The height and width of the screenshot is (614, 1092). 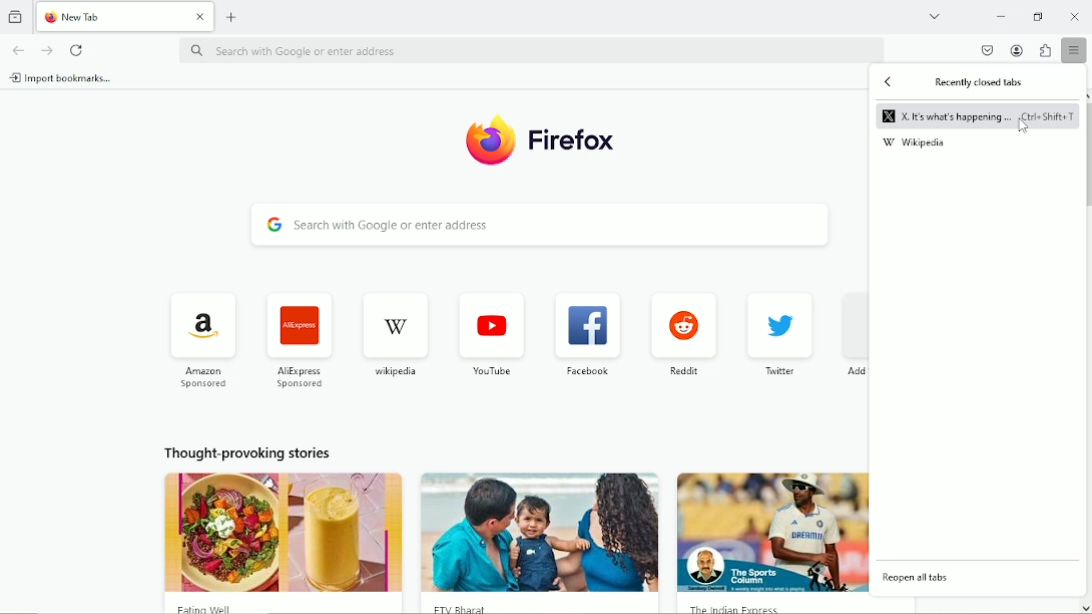 What do you see at coordinates (982, 83) in the screenshot?
I see `Recently closed tabs` at bounding box center [982, 83].